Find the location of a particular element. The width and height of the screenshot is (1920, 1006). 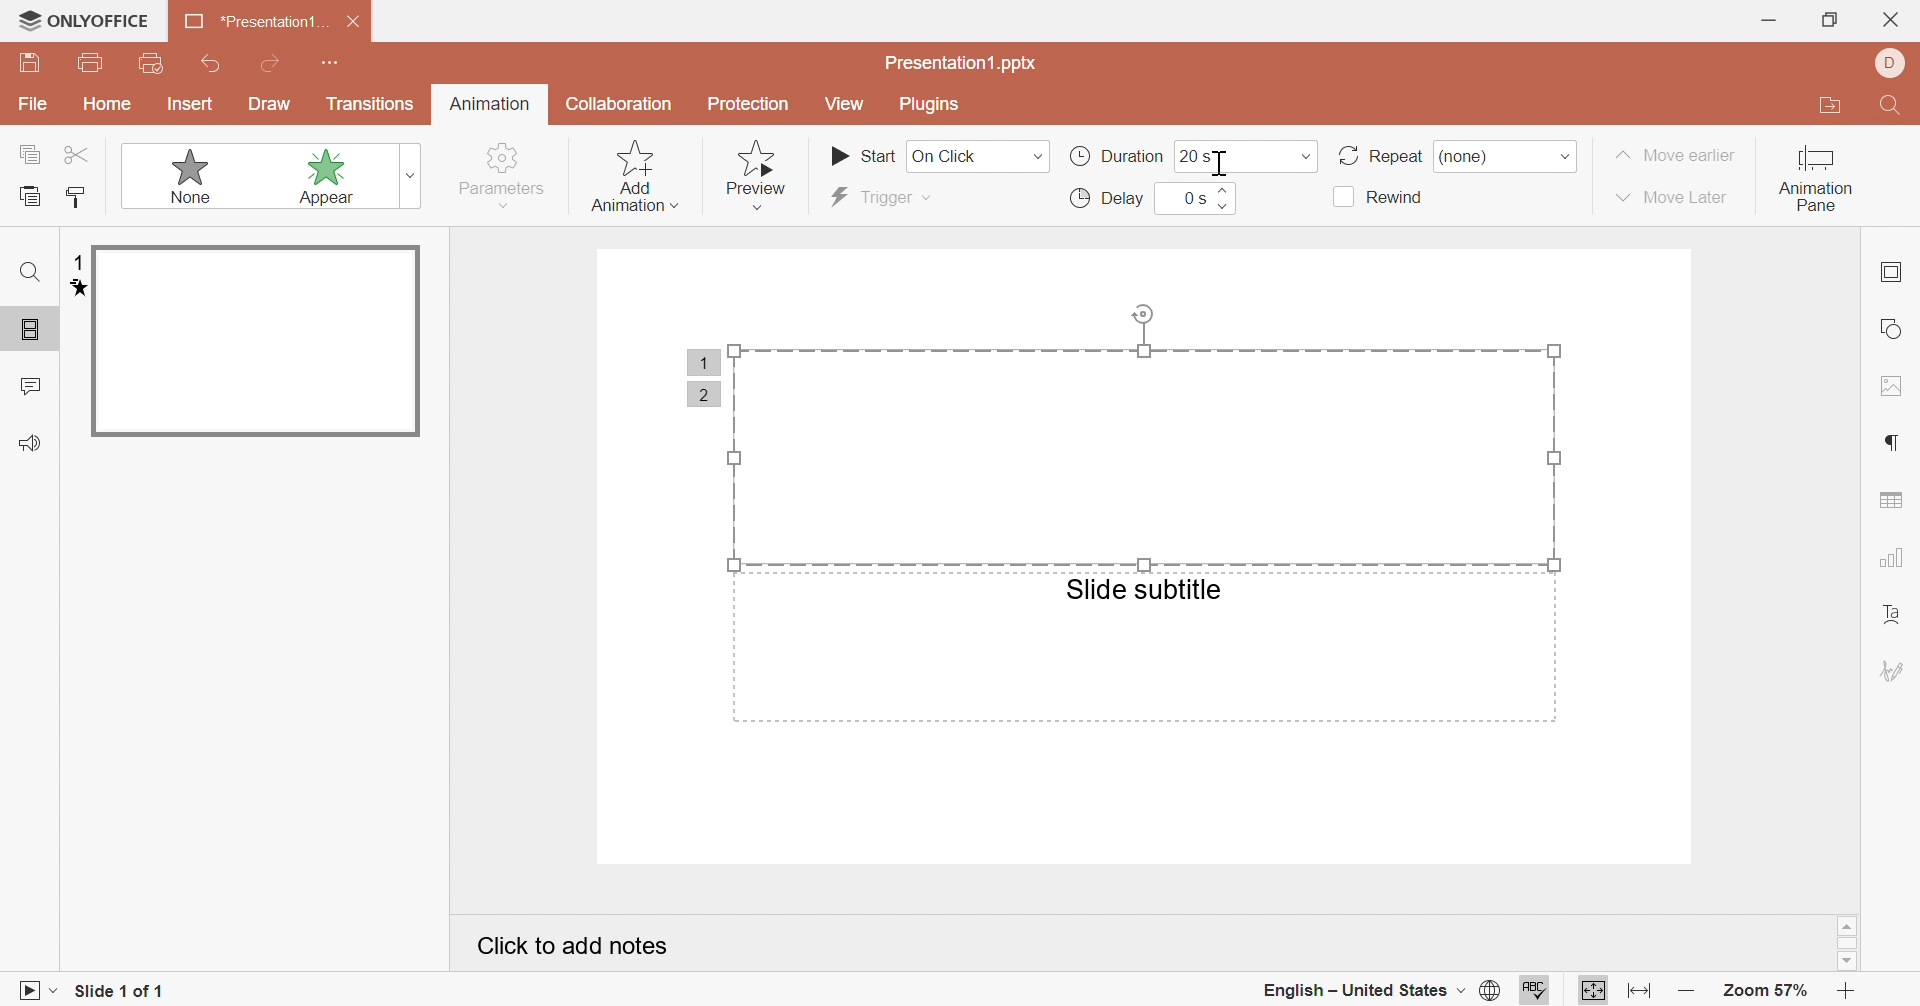

trigger is located at coordinates (874, 197).